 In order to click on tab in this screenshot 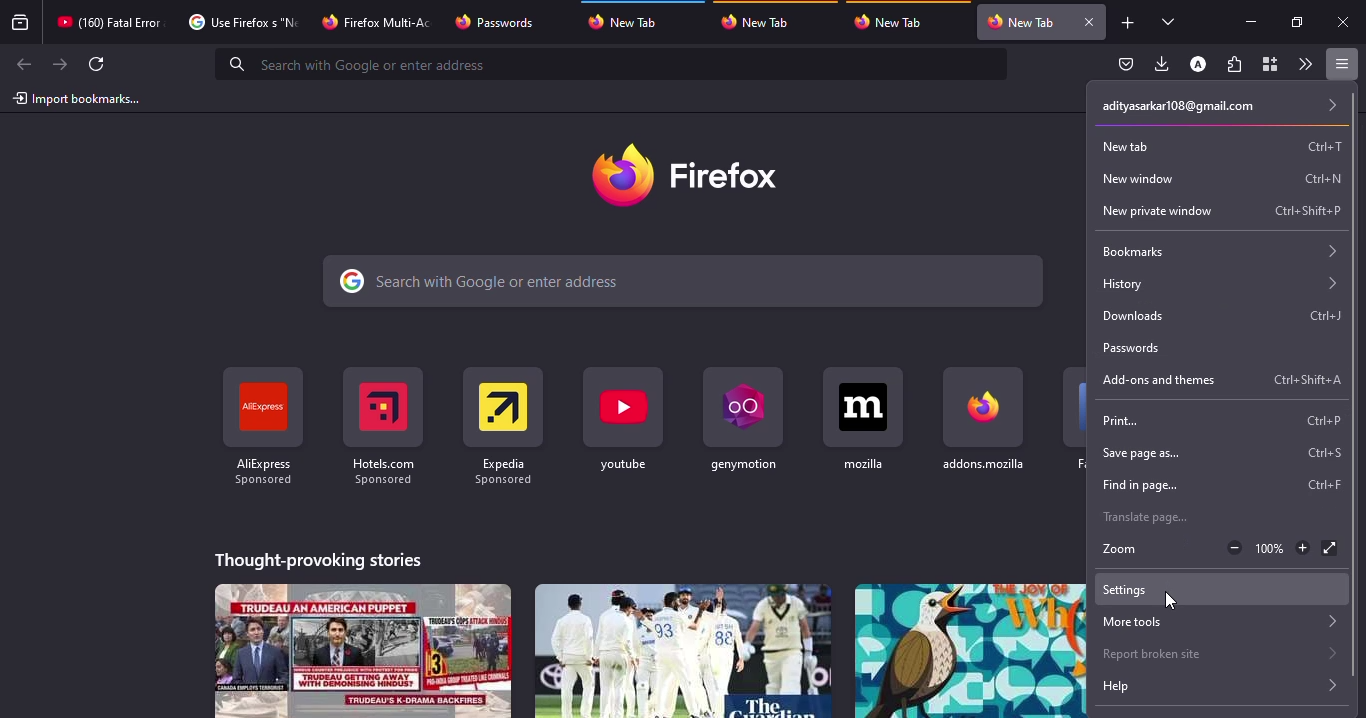, I will do `click(894, 22)`.